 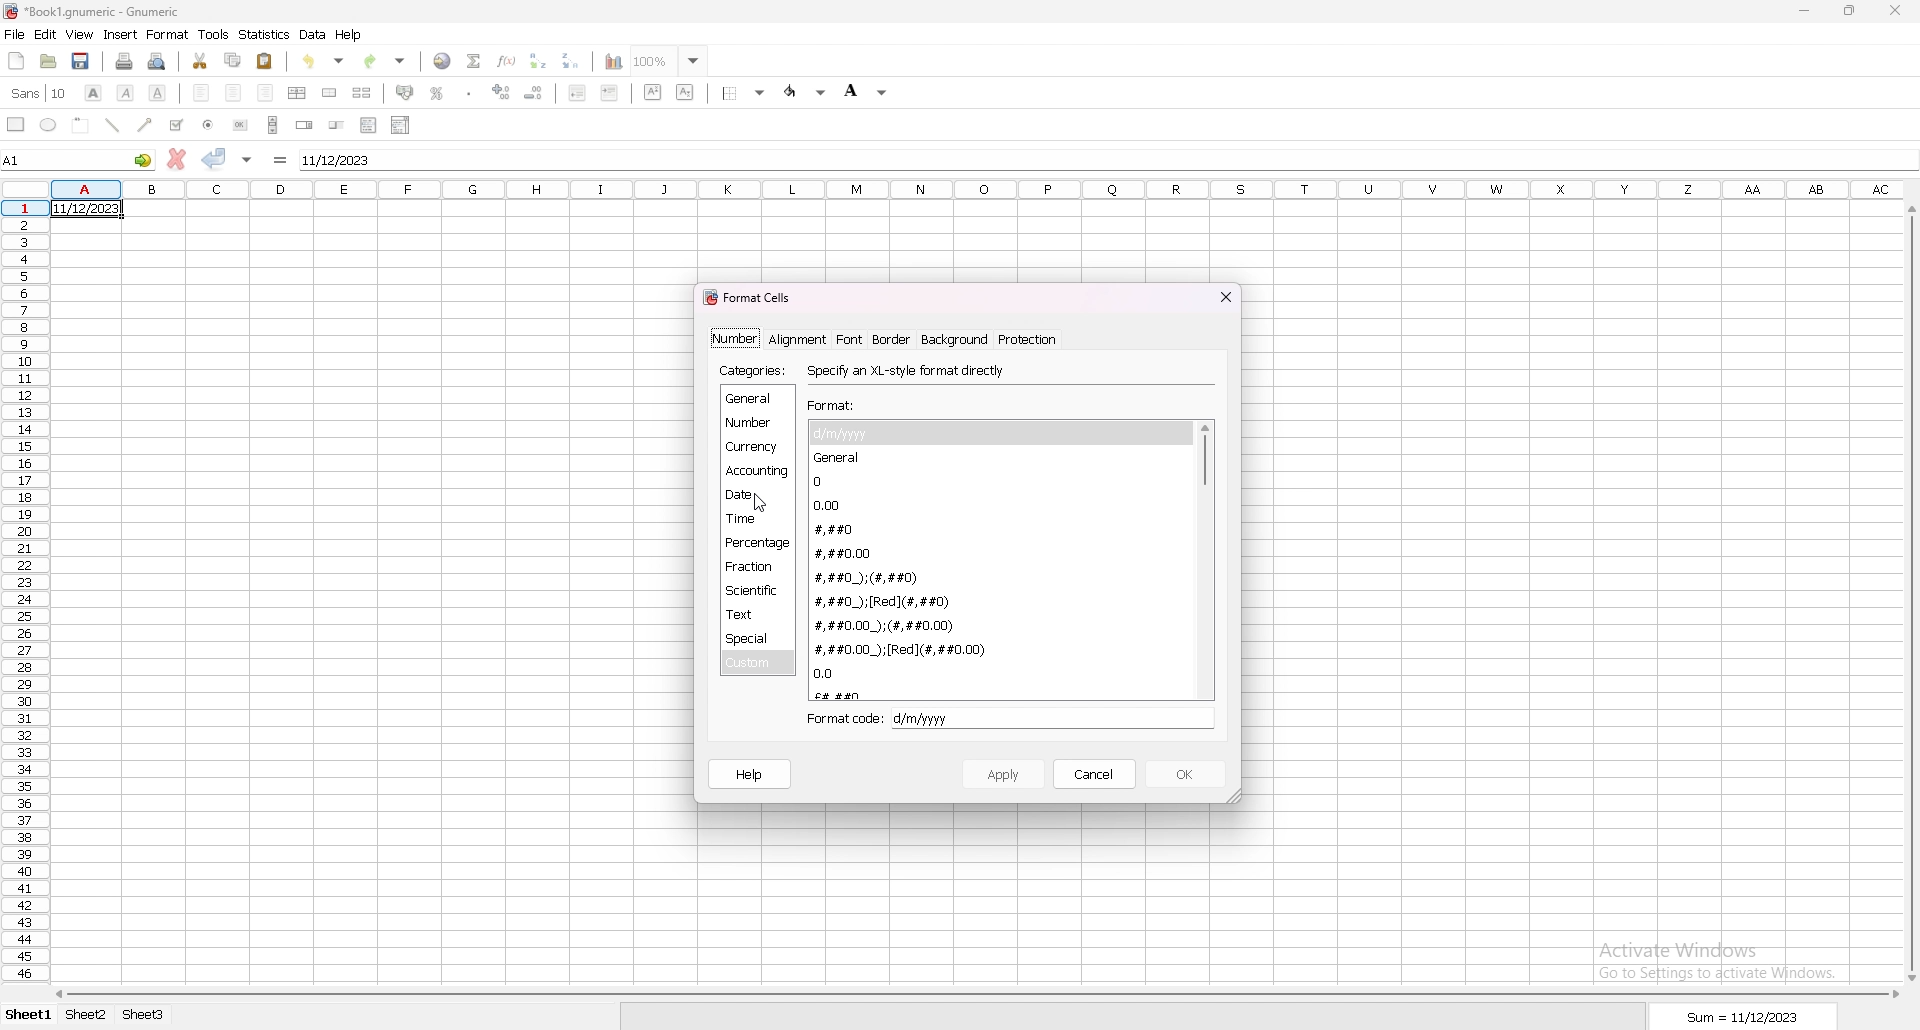 I want to click on date, so click(x=85, y=208).